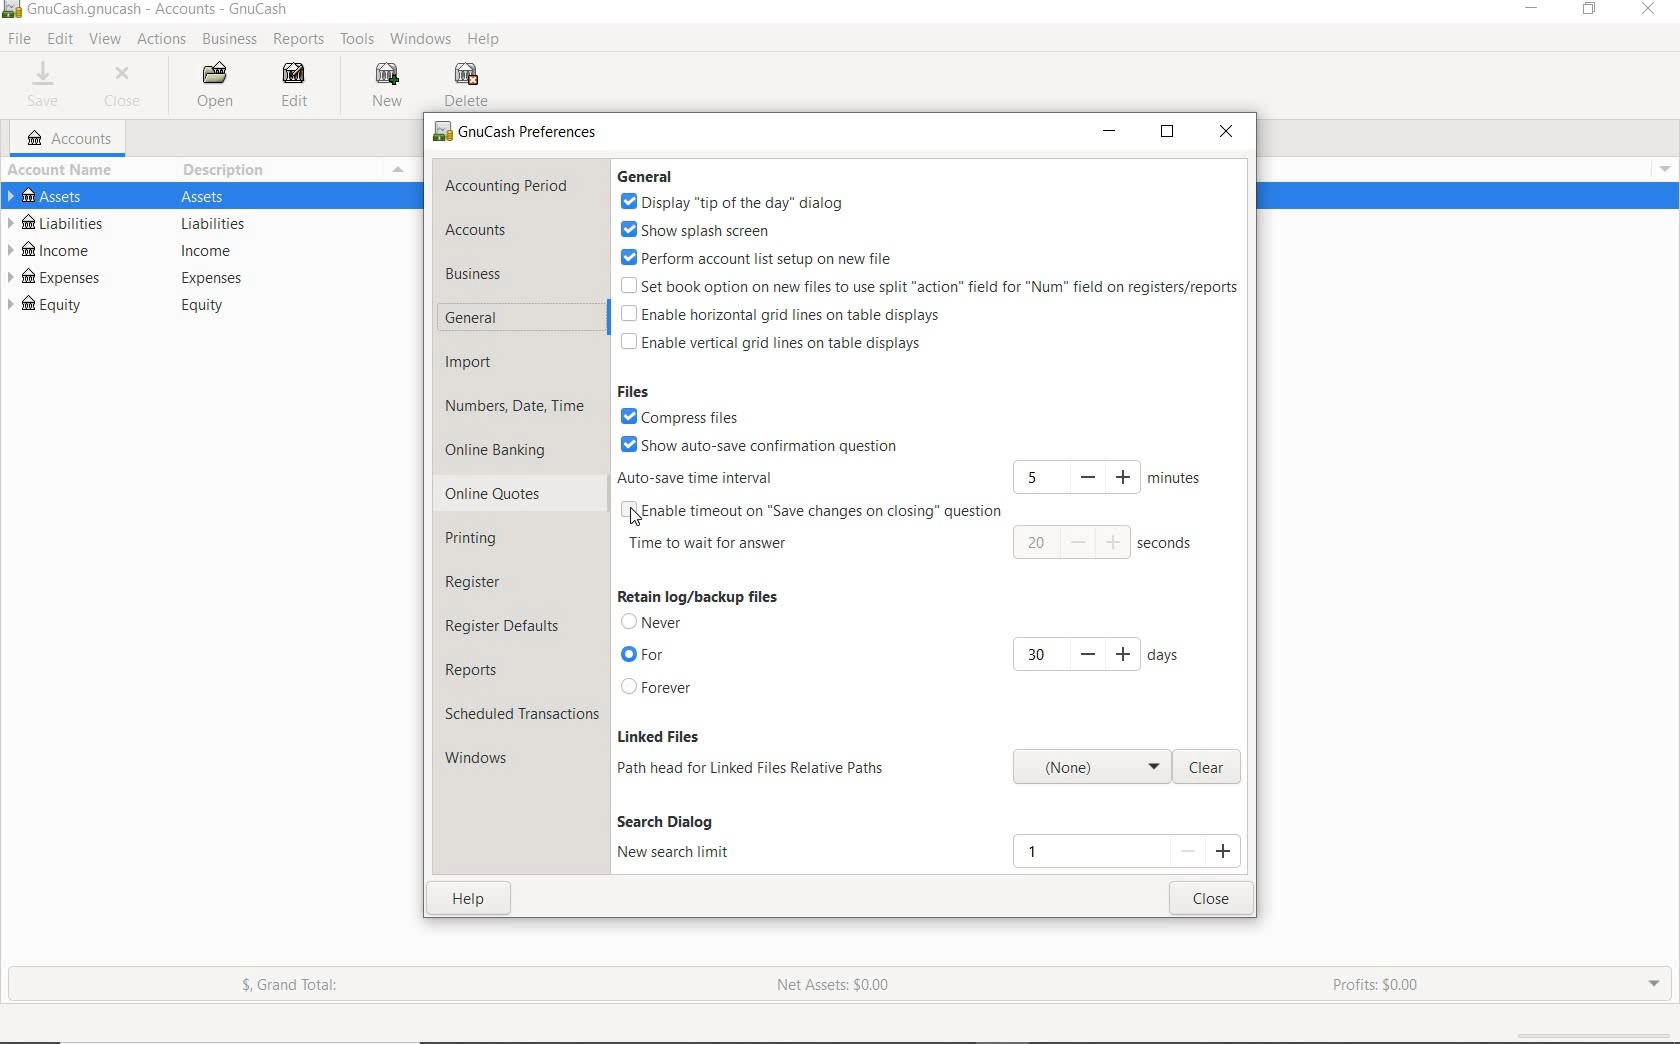 This screenshot has height=1044, width=1680. I want to click on RESTORE DOWN, so click(1589, 13).